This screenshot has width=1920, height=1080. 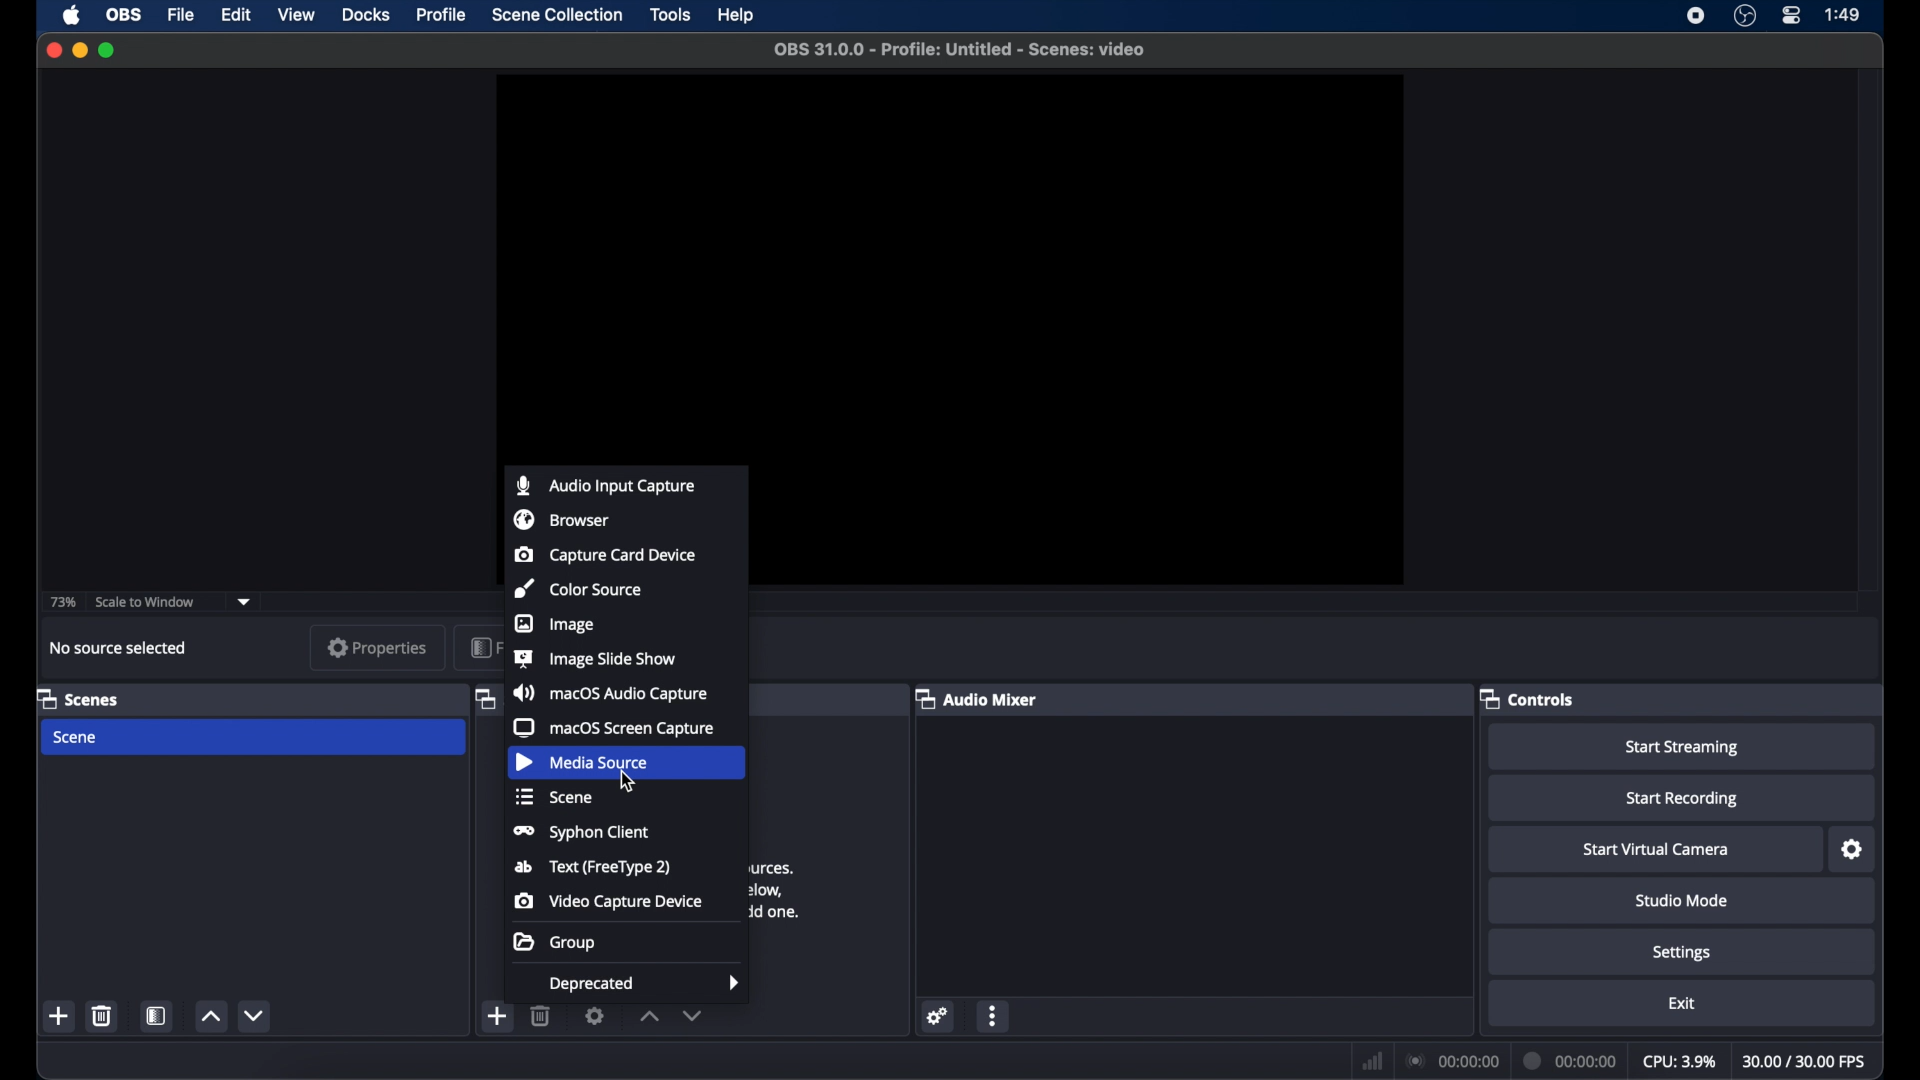 I want to click on ‘You don't have any sources.
Click the + button below,
or right click here to add one., so click(x=787, y=890).